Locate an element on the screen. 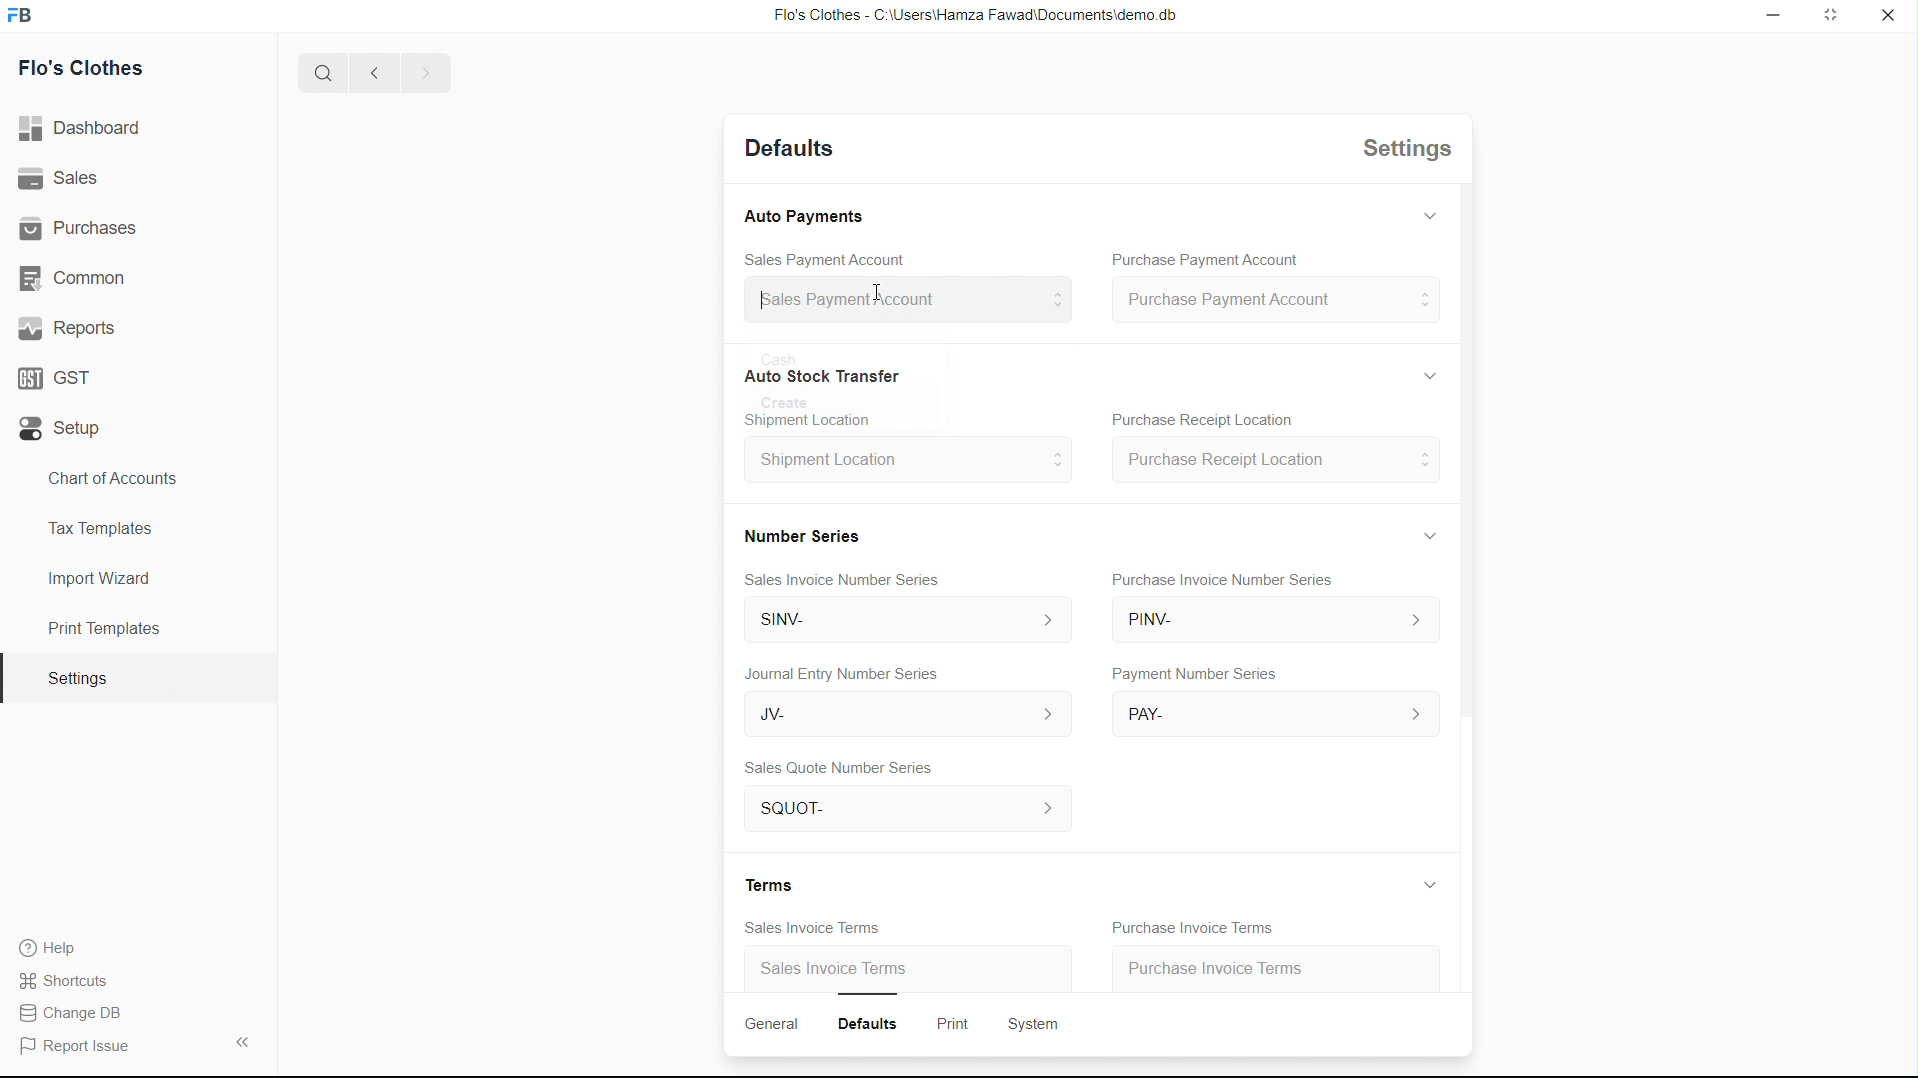 The width and height of the screenshot is (1918, 1078). System is located at coordinates (1030, 1024).